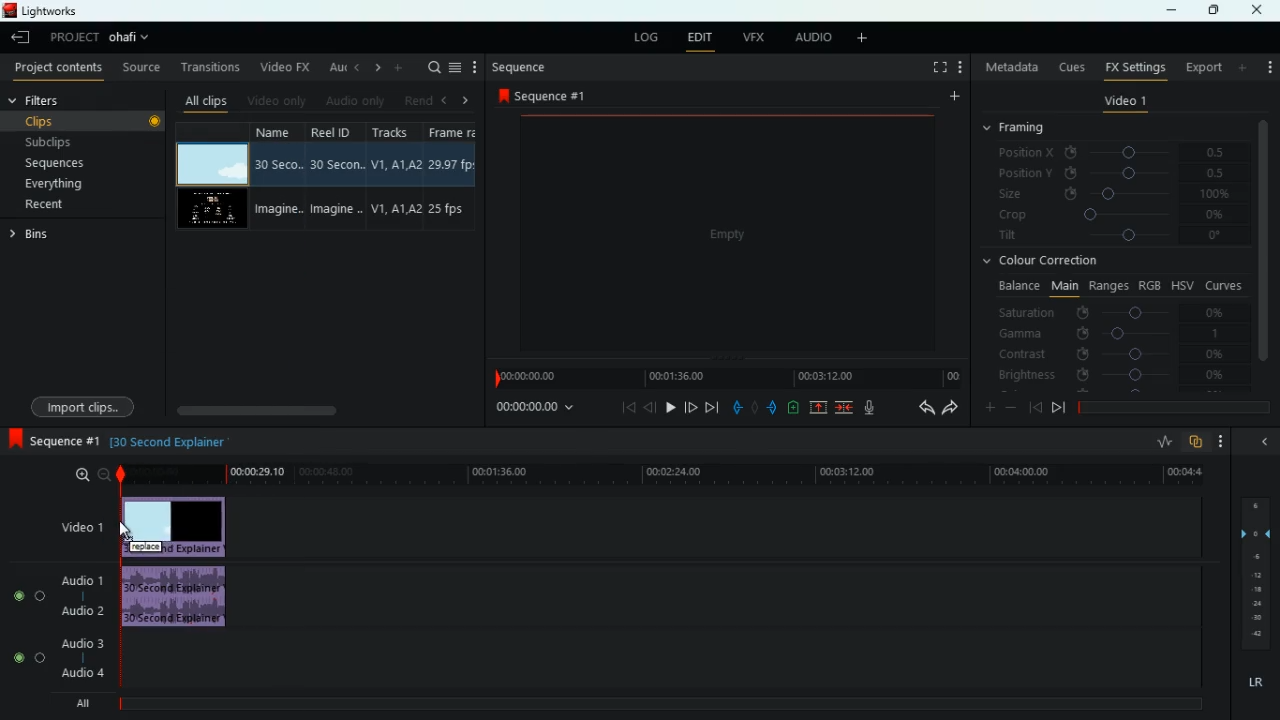 The image size is (1280, 720). Describe the element at coordinates (985, 406) in the screenshot. I see `plus` at that location.